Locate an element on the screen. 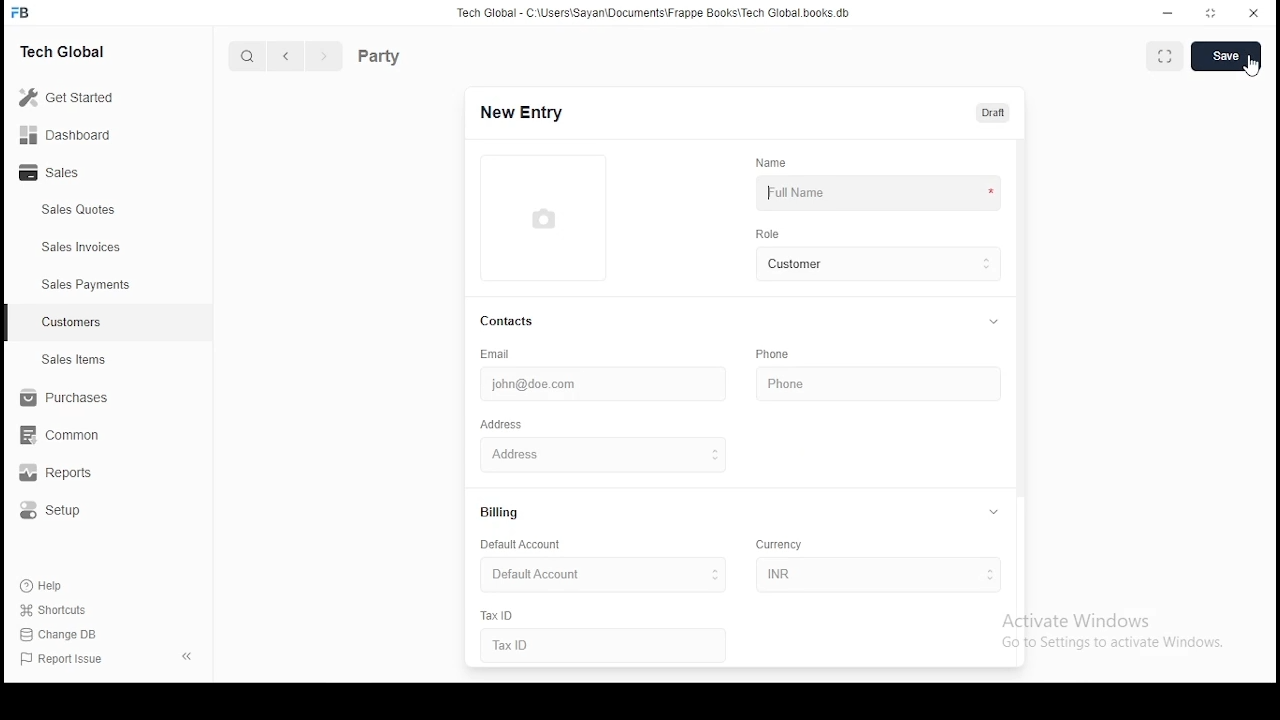 This screenshot has height=720, width=1280. party is located at coordinates (411, 54).